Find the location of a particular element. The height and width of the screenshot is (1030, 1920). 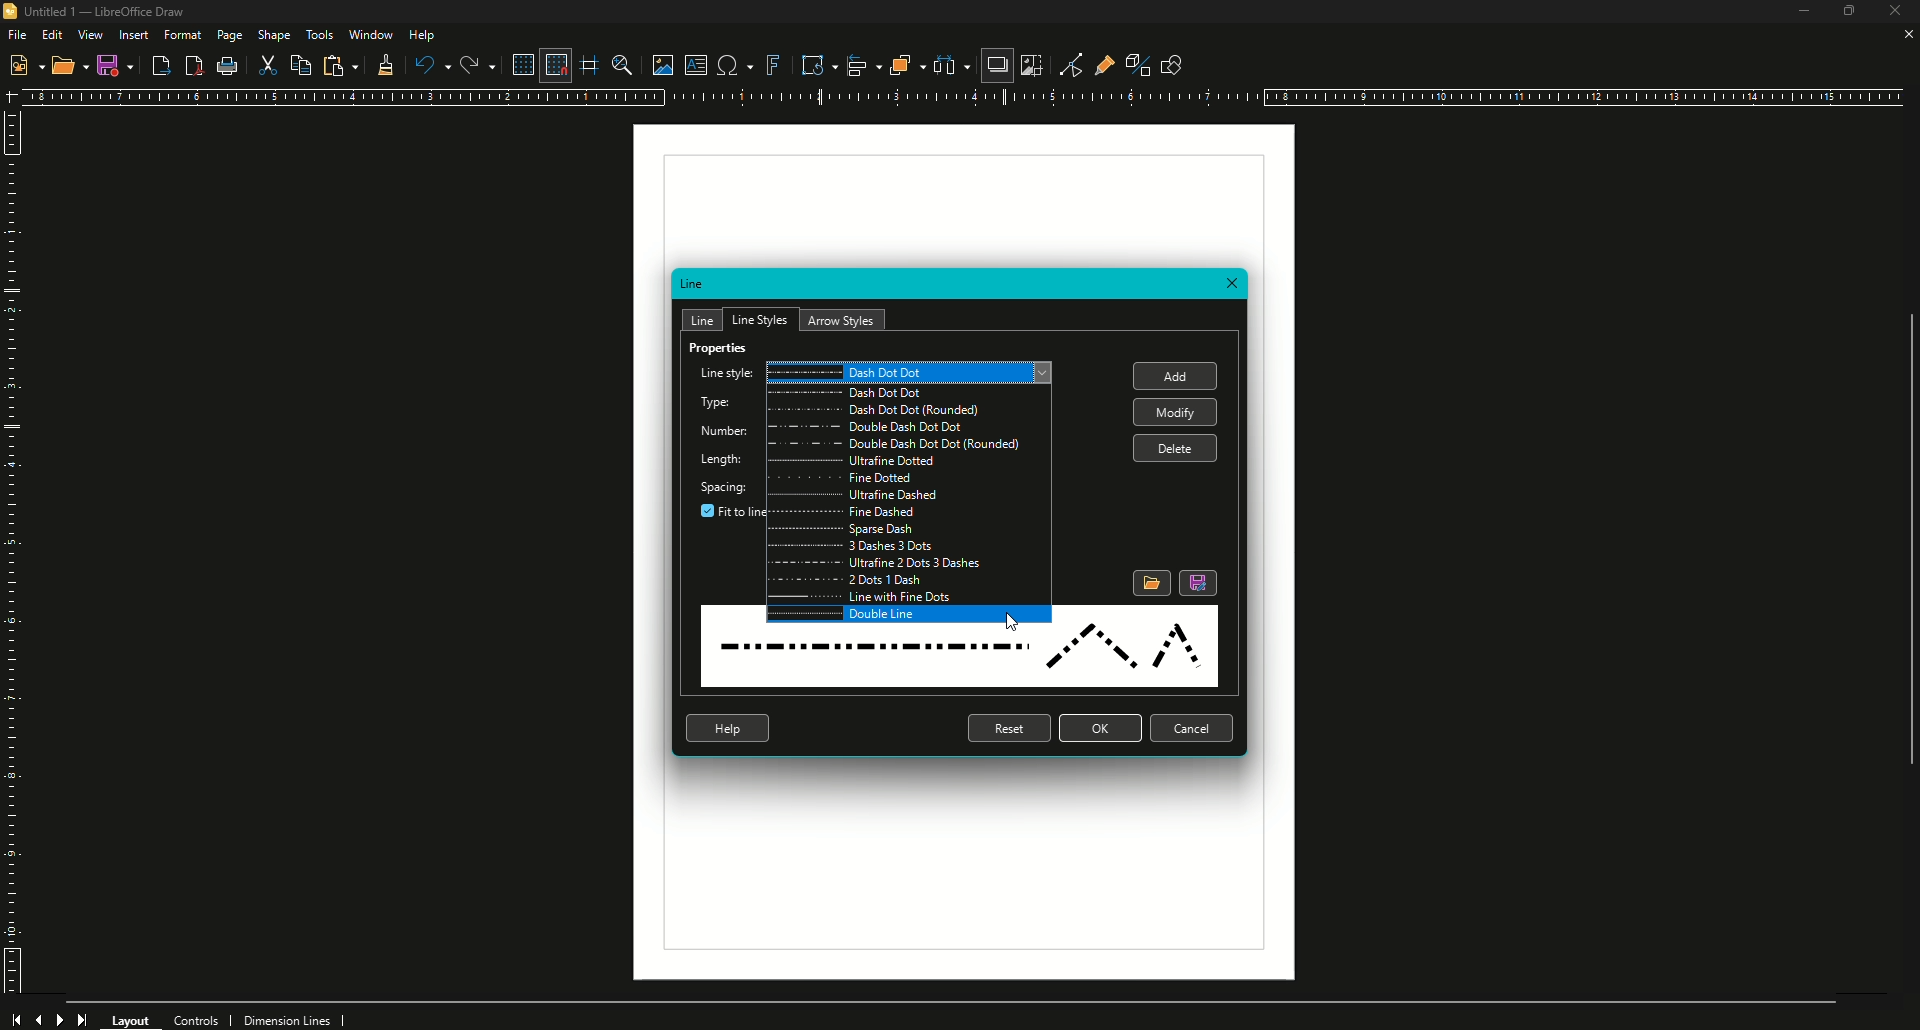

Help is located at coordinates (424, 35).